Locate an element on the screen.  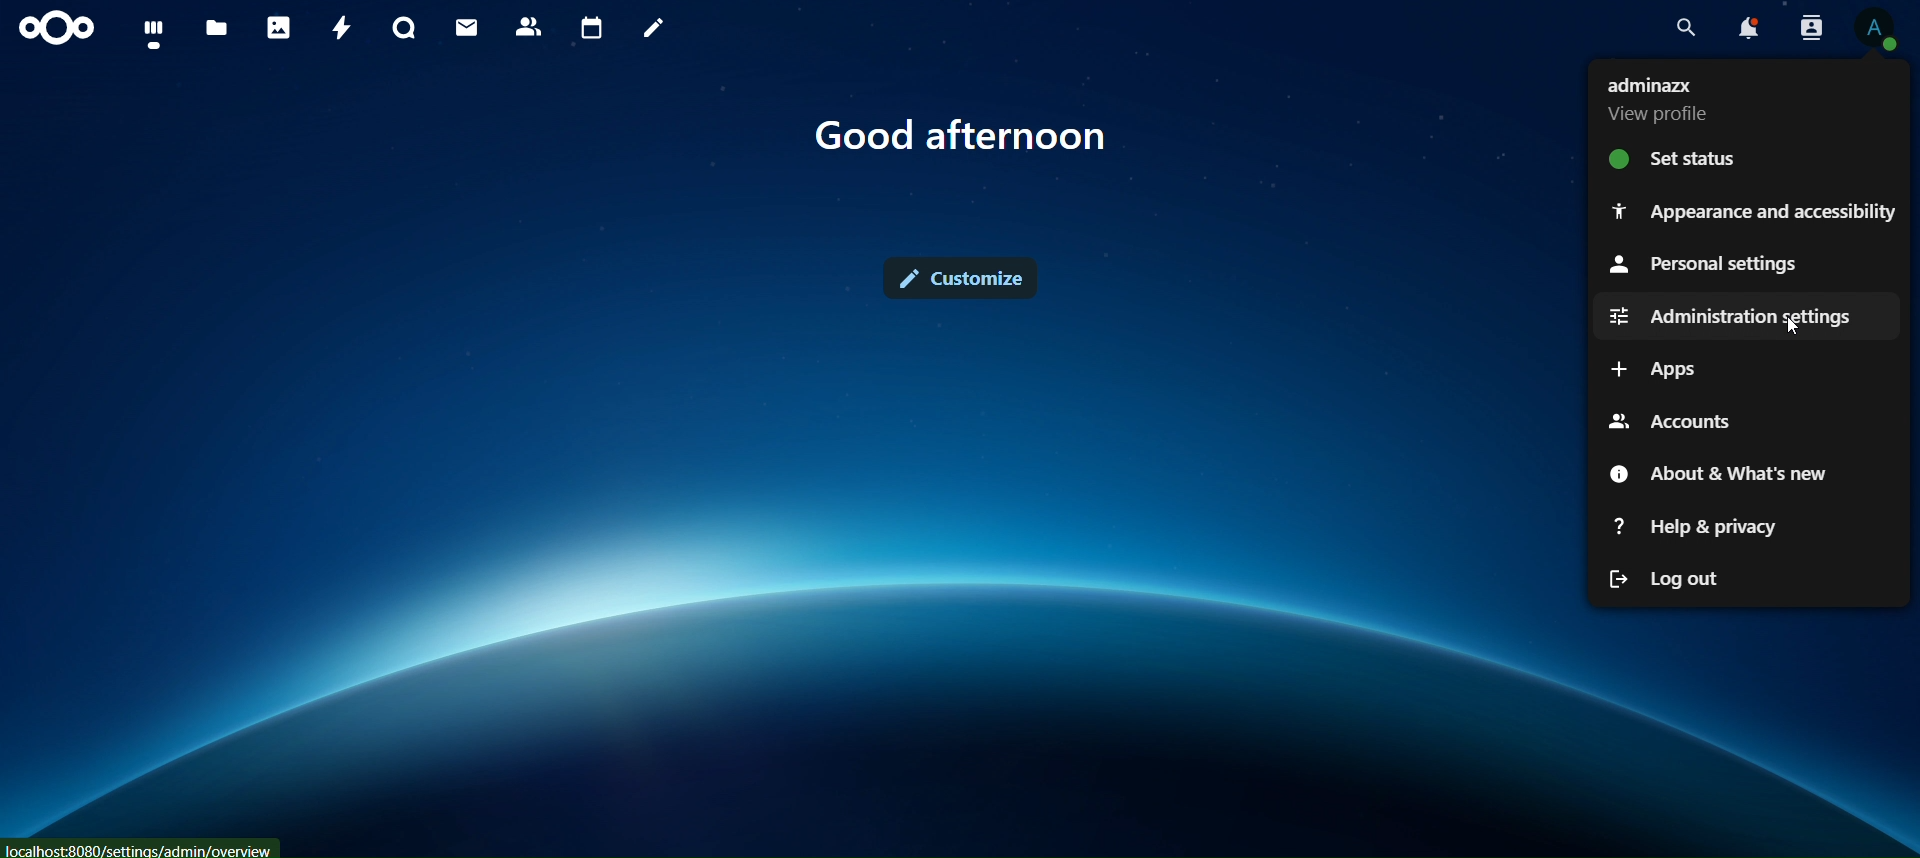
good afternoon is located at coordinates (958, 138).